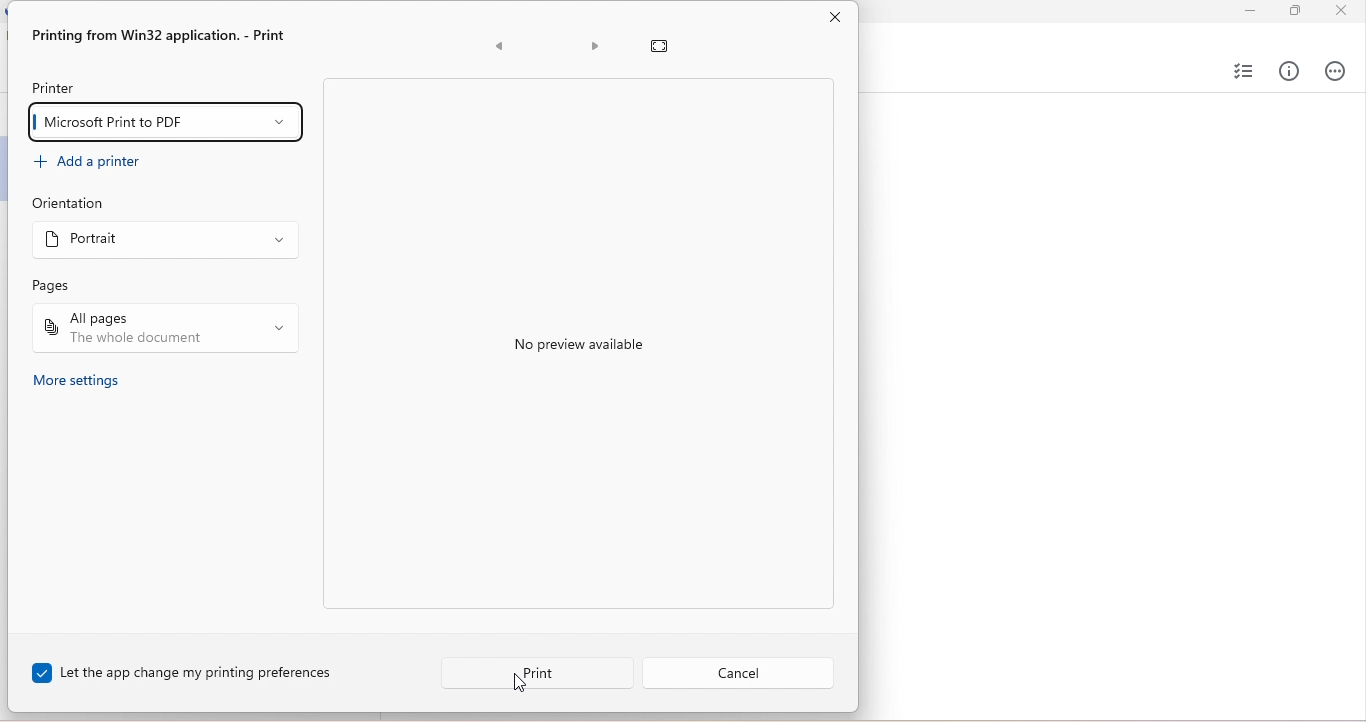  What do you see at coordinates (743, 669) in the screenshot?
I see `cancel` at bounding box center [743, 669].